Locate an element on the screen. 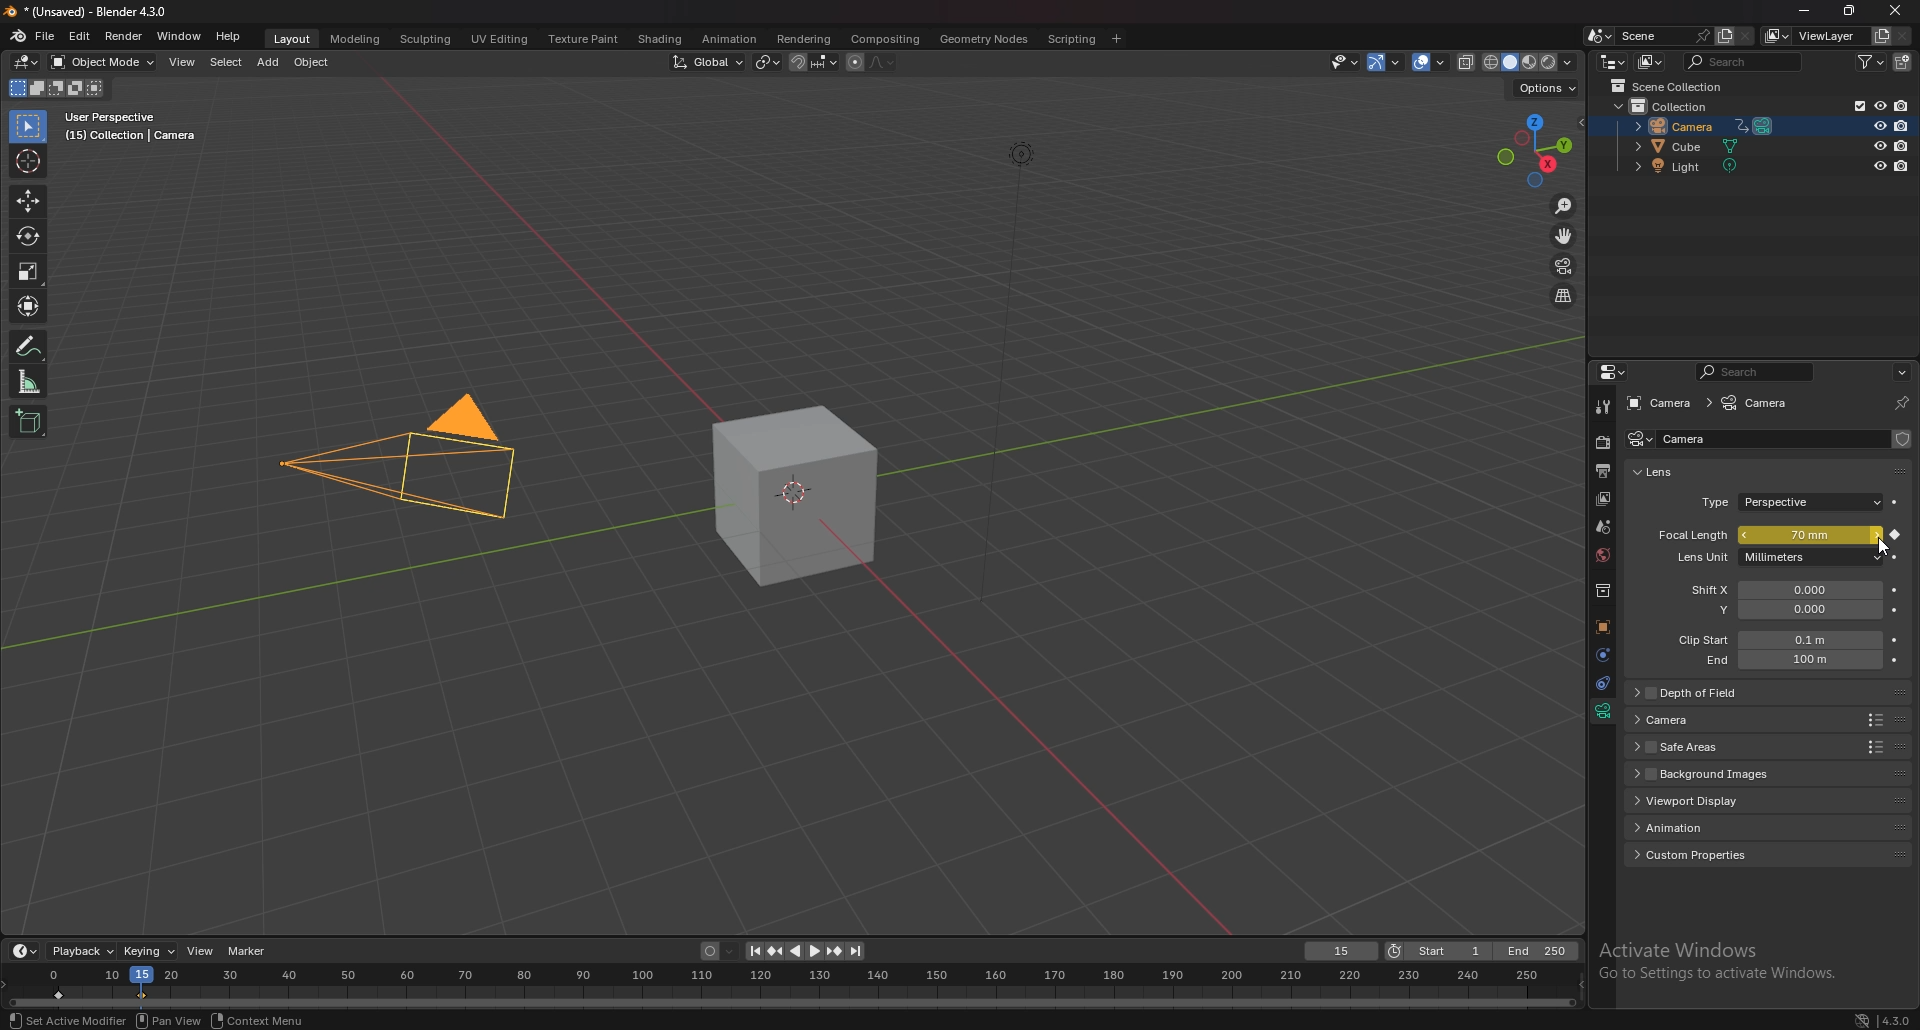 Image resolution: width=1920 pixels, height=1030 pixels. zoom is located at coordinates (1562, 205).